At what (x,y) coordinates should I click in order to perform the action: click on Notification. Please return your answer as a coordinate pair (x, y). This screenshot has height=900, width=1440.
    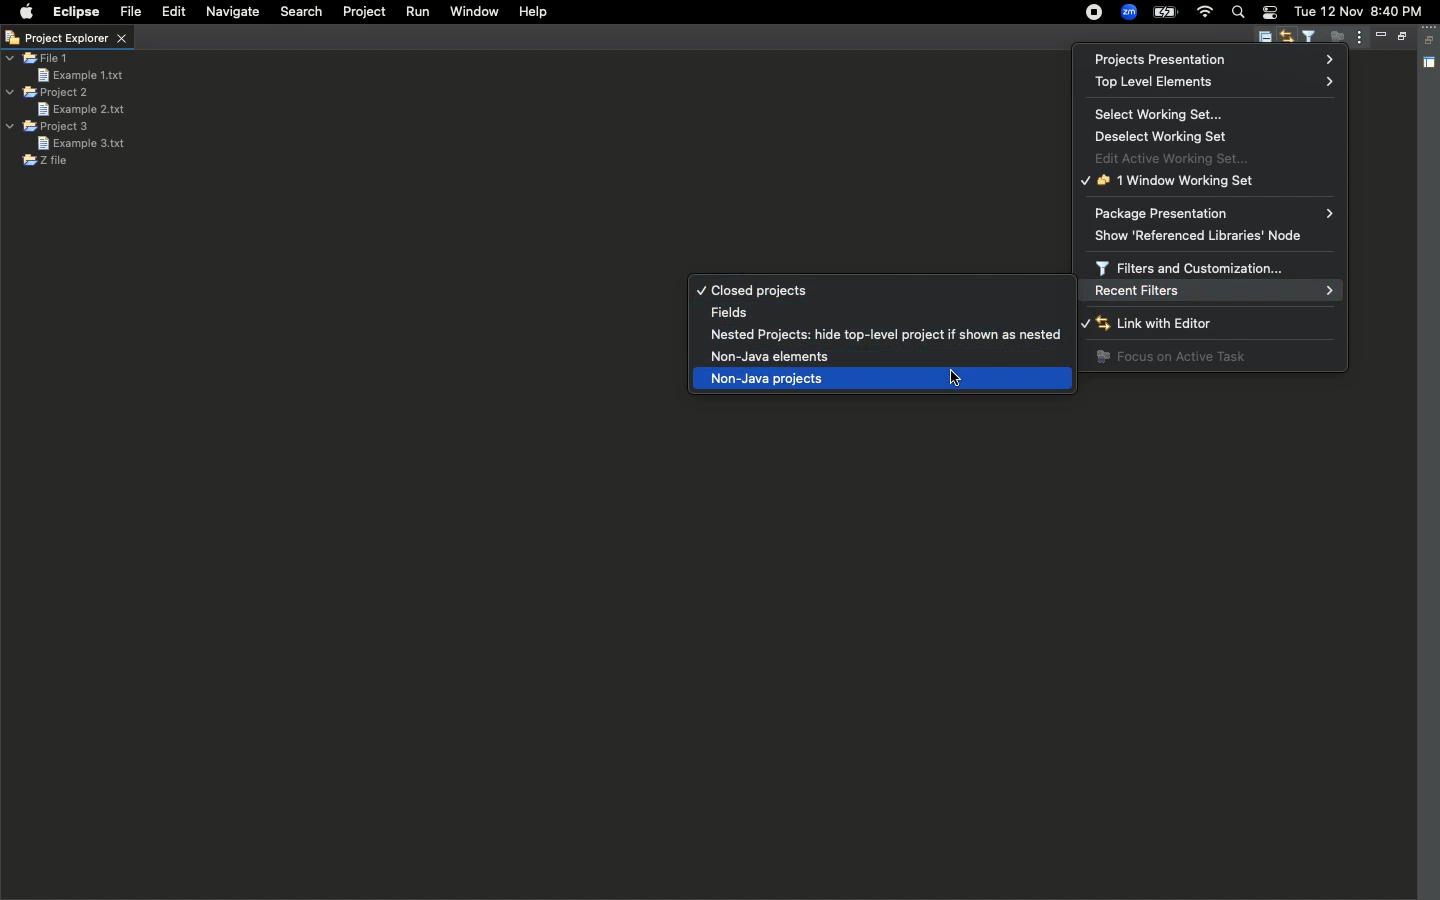
    Looking at the image, I should click on (1270, 13).